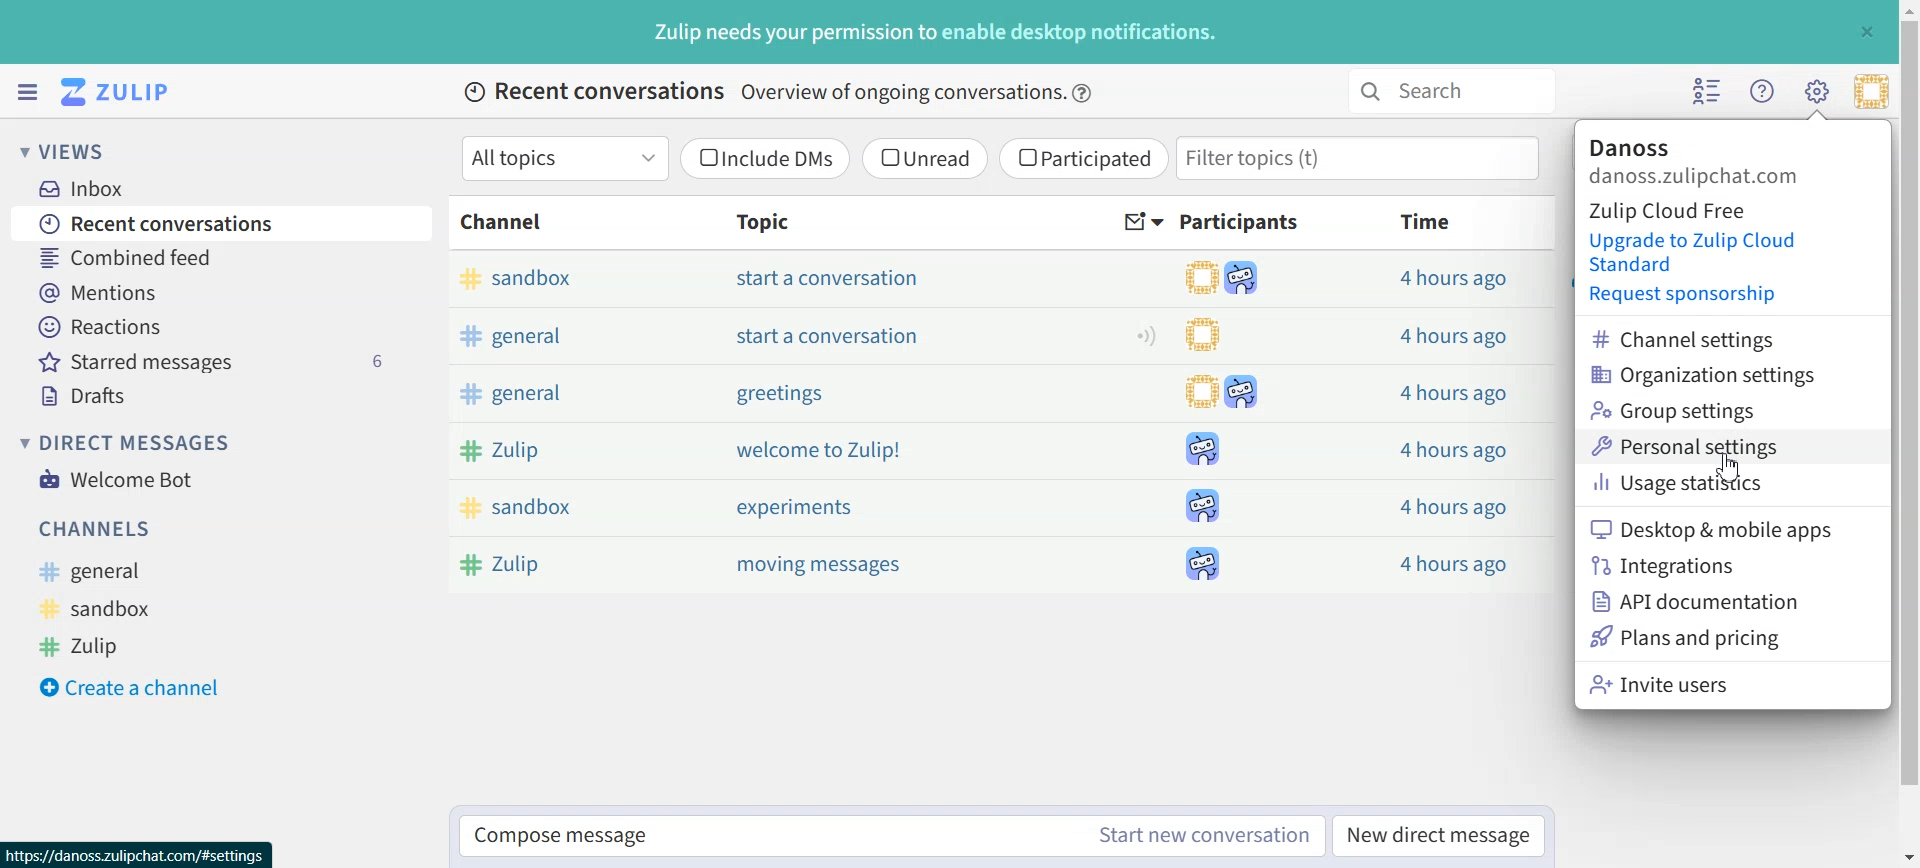 The height and width of the screenshot is (868, 1920). Describe the element at coordinates (1428, 221) in the screenshot. I see `Time` at that location.